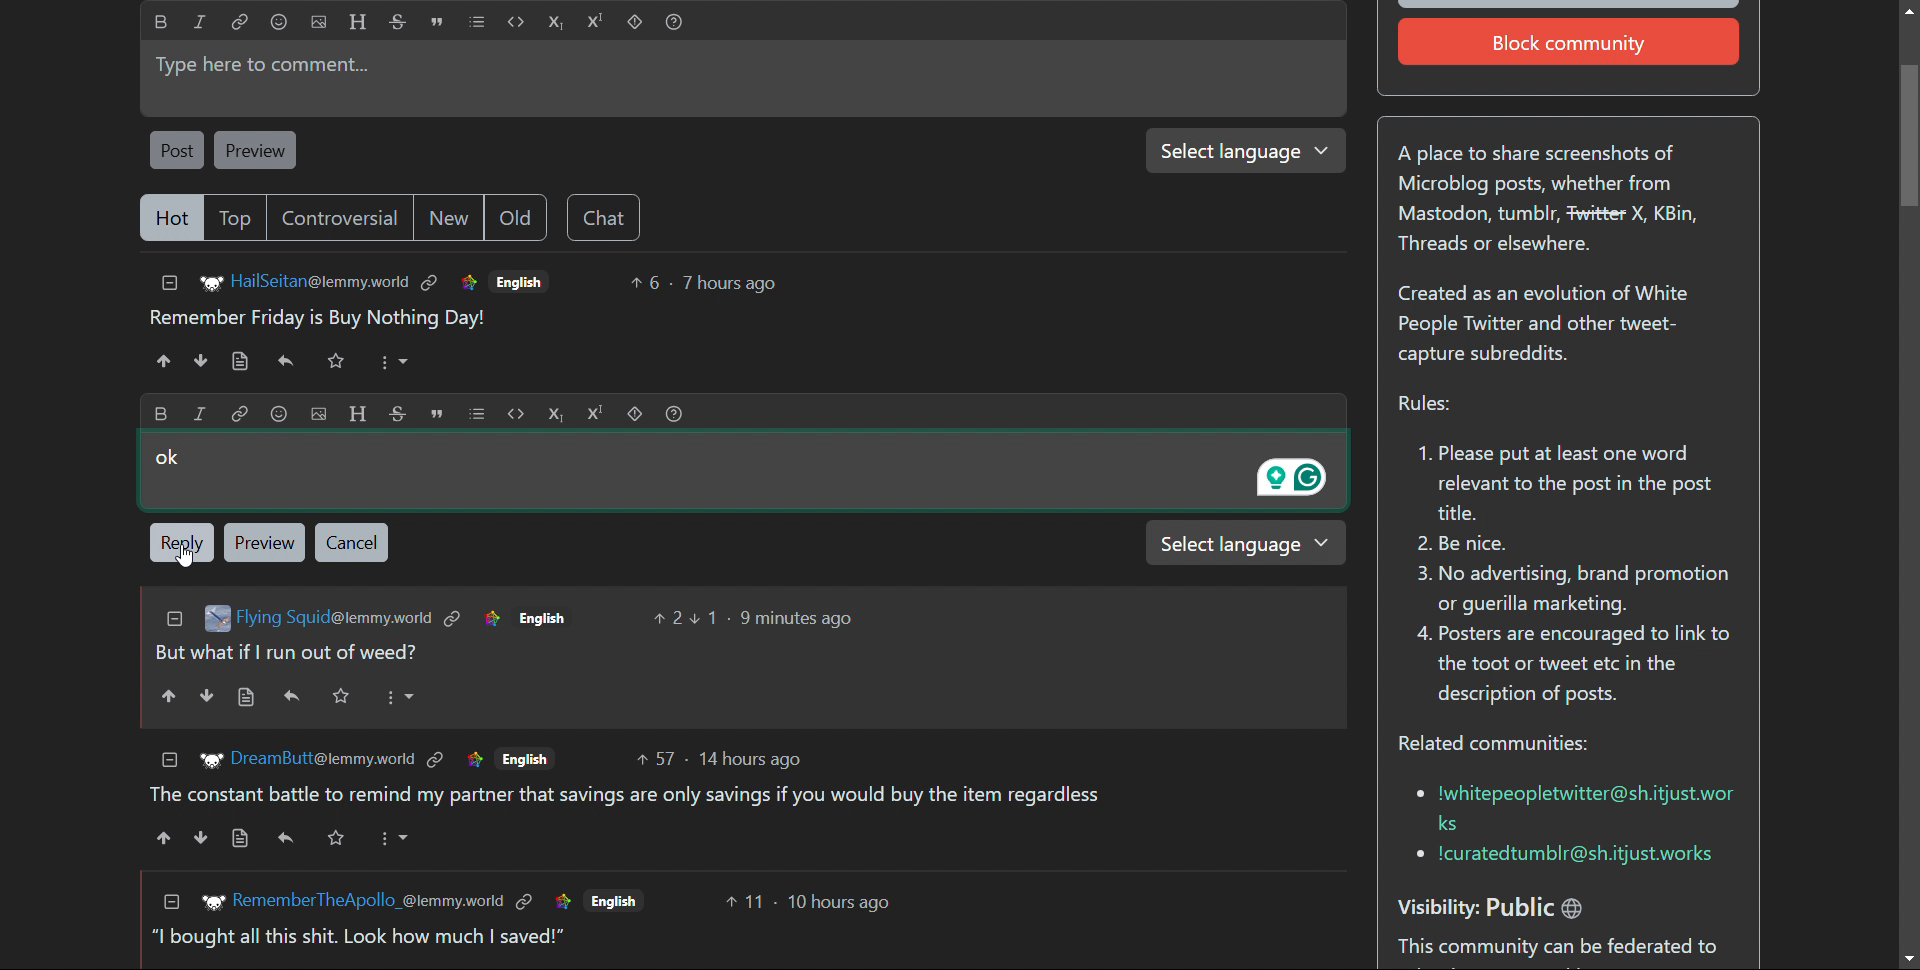  I want to click on Rules:, so click(1421, 405).